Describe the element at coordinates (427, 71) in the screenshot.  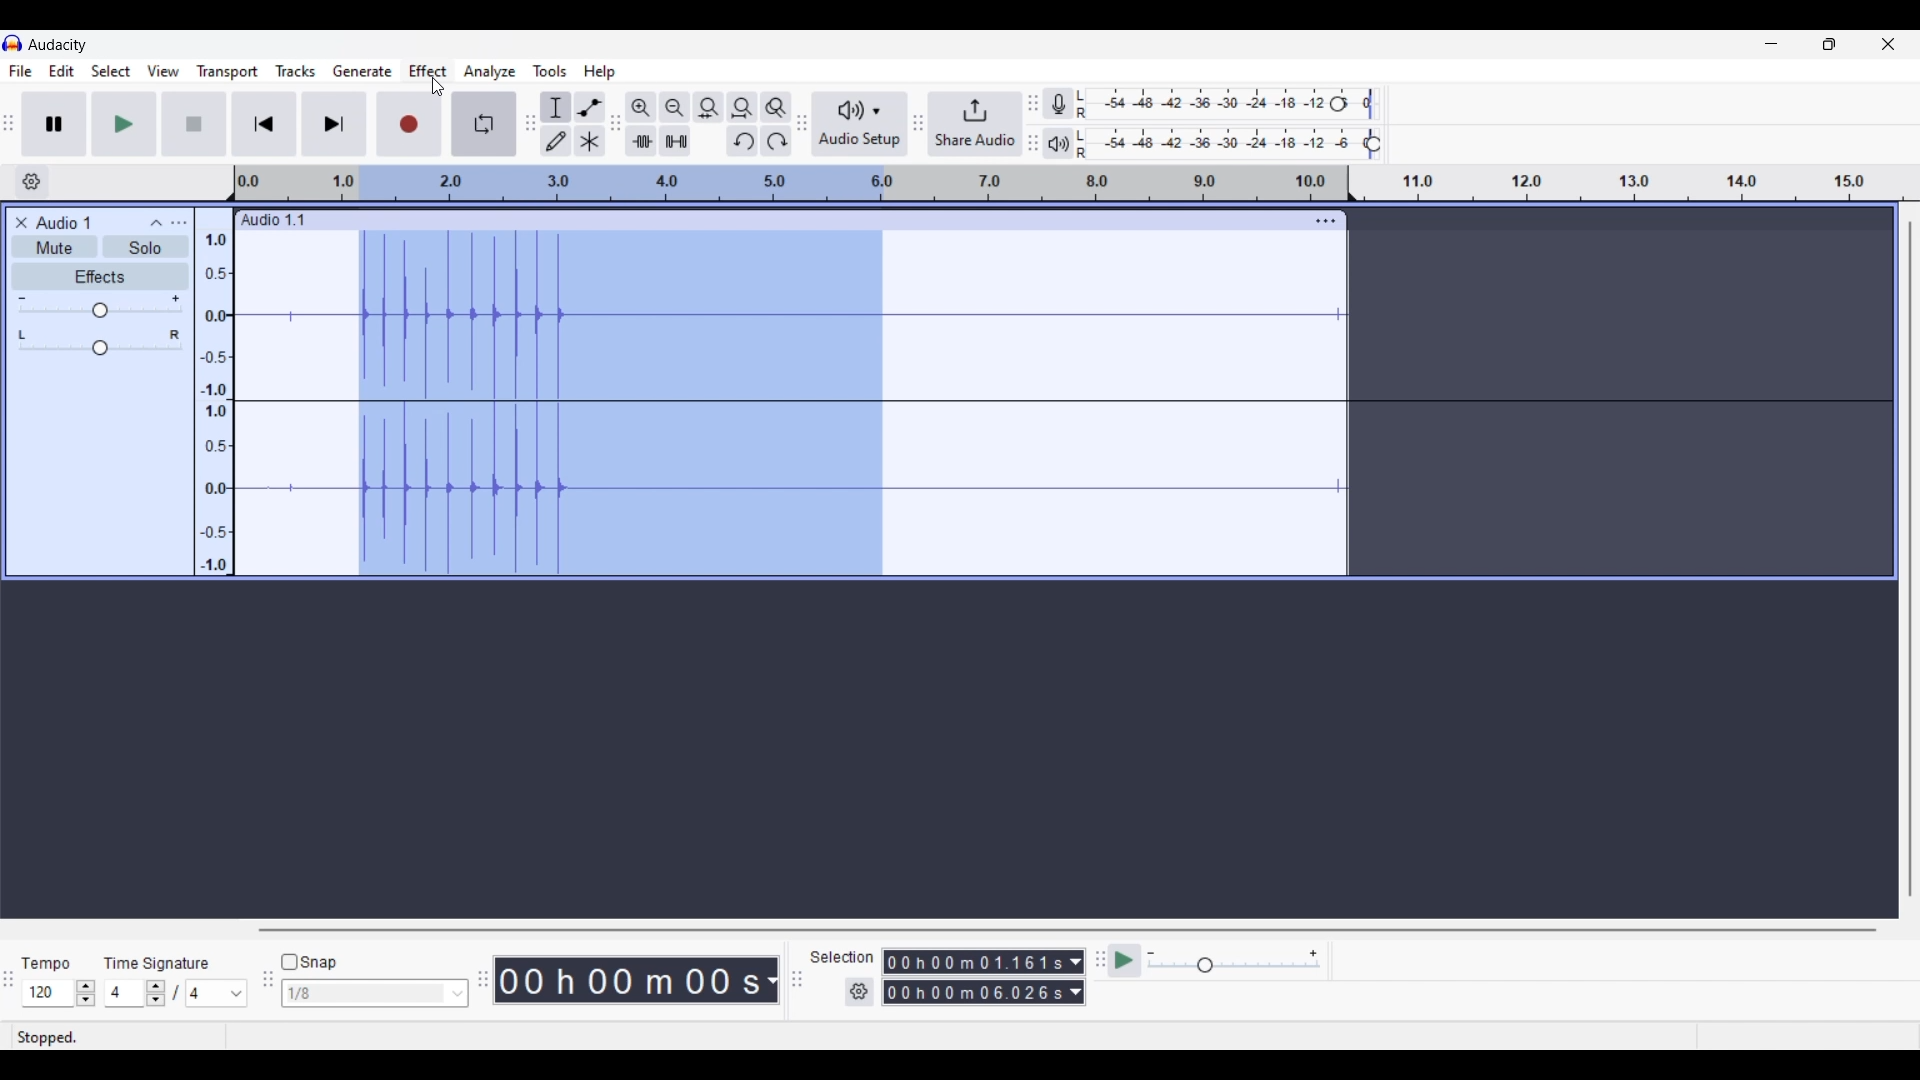
I see `Effect menu` at that location.